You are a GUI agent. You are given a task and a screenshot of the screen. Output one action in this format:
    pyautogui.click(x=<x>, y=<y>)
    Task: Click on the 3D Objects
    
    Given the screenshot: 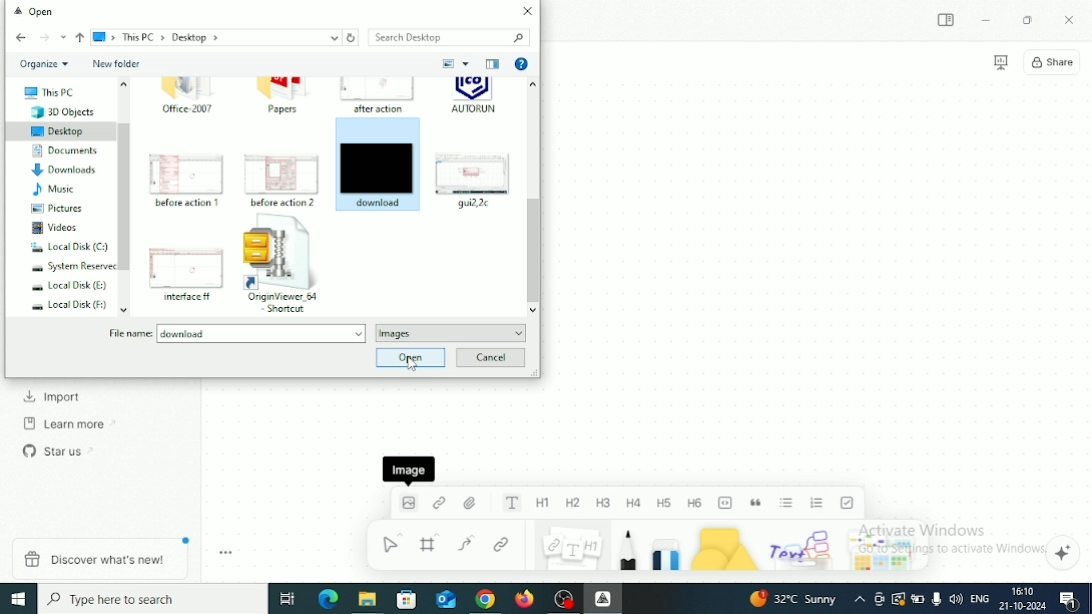 What is the action you would take?
    pyautogui.click(x=53, y=113)
    